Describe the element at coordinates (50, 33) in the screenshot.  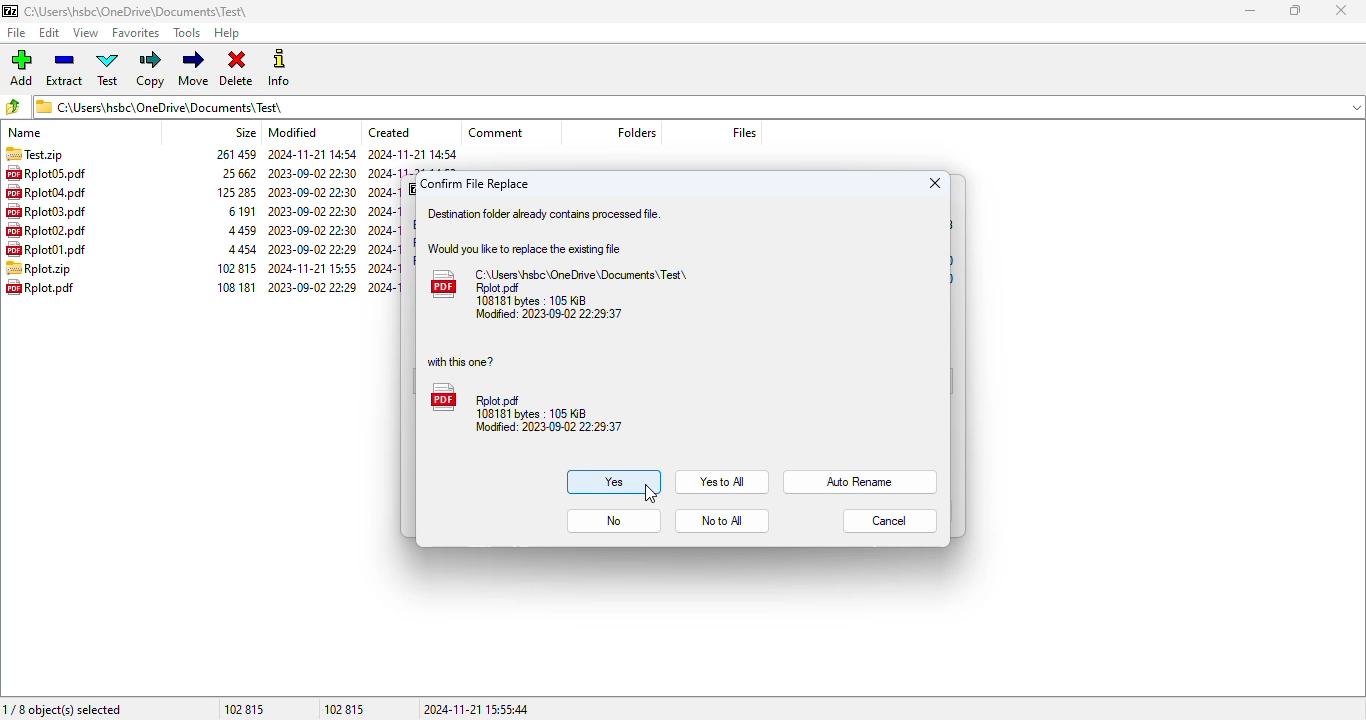
I see `edit` at that location.